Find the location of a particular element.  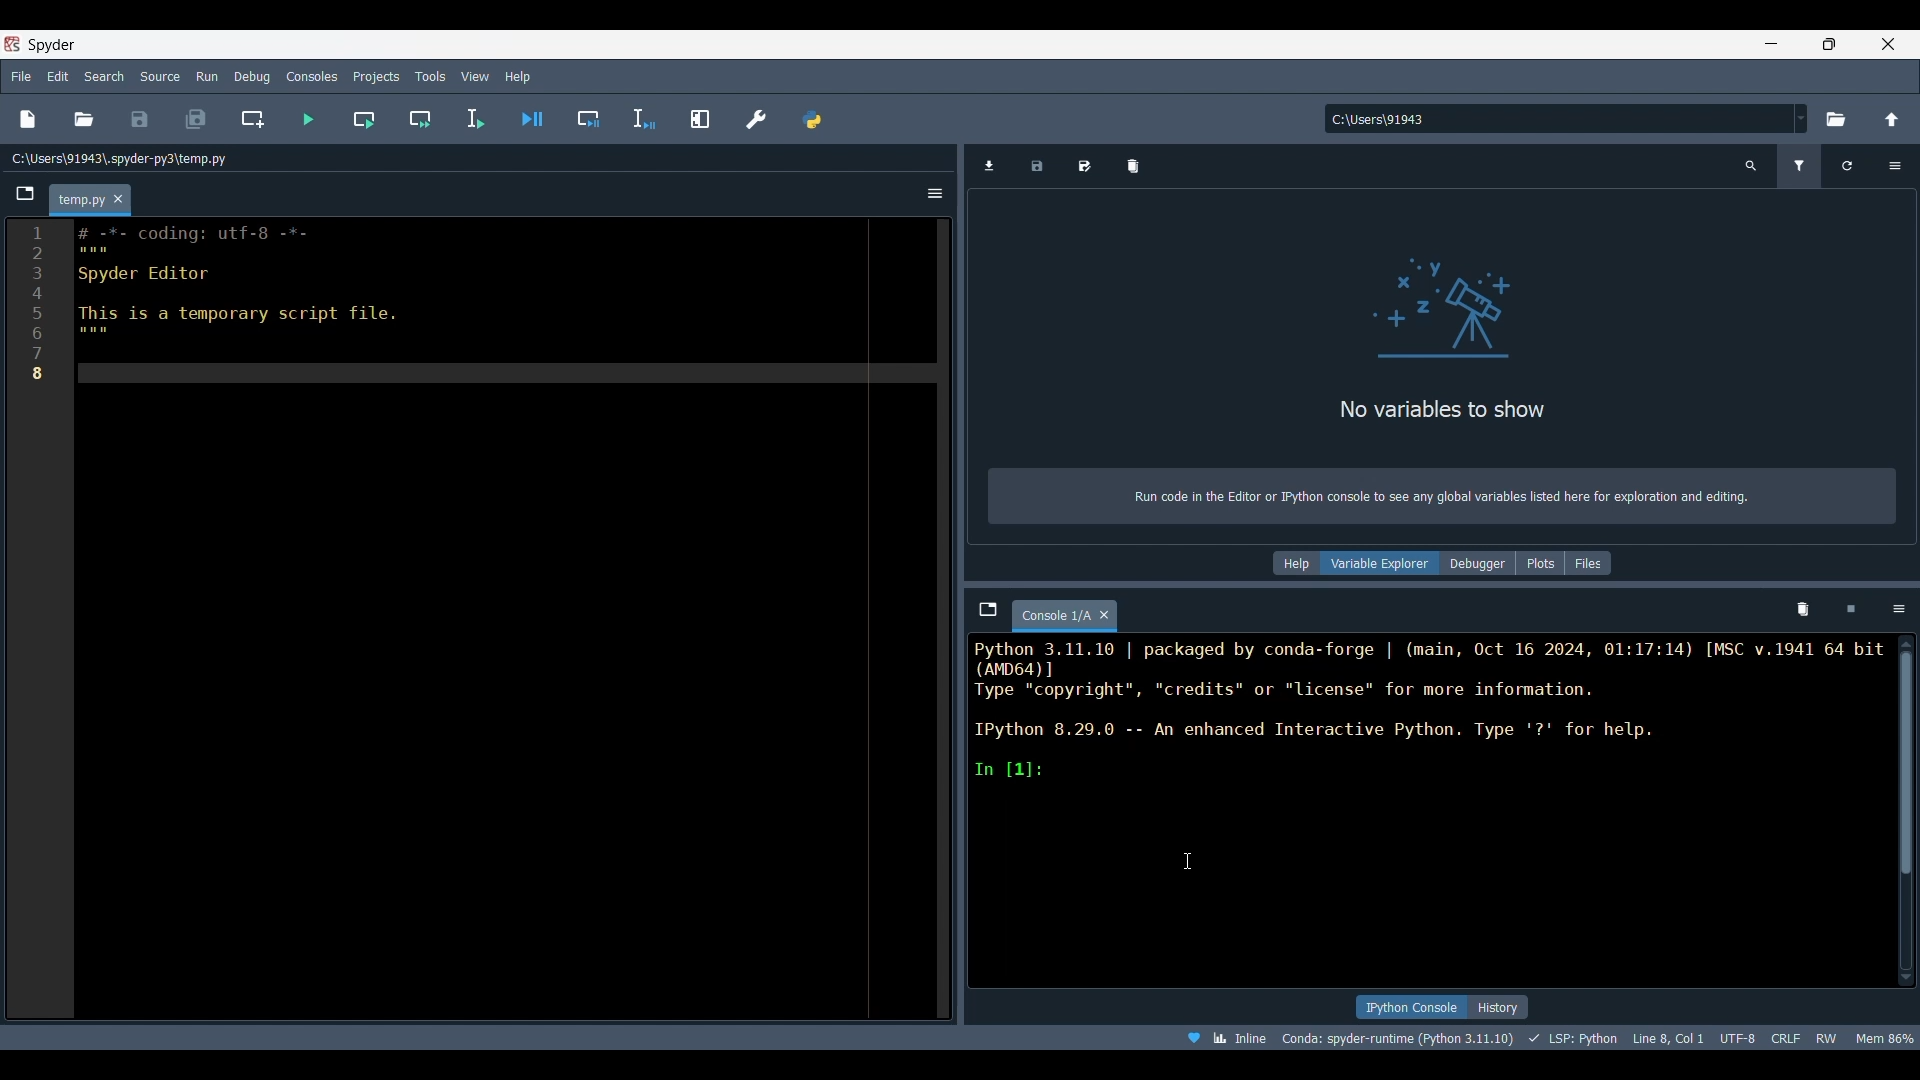

inline is located at coordinates (1220, 1036).